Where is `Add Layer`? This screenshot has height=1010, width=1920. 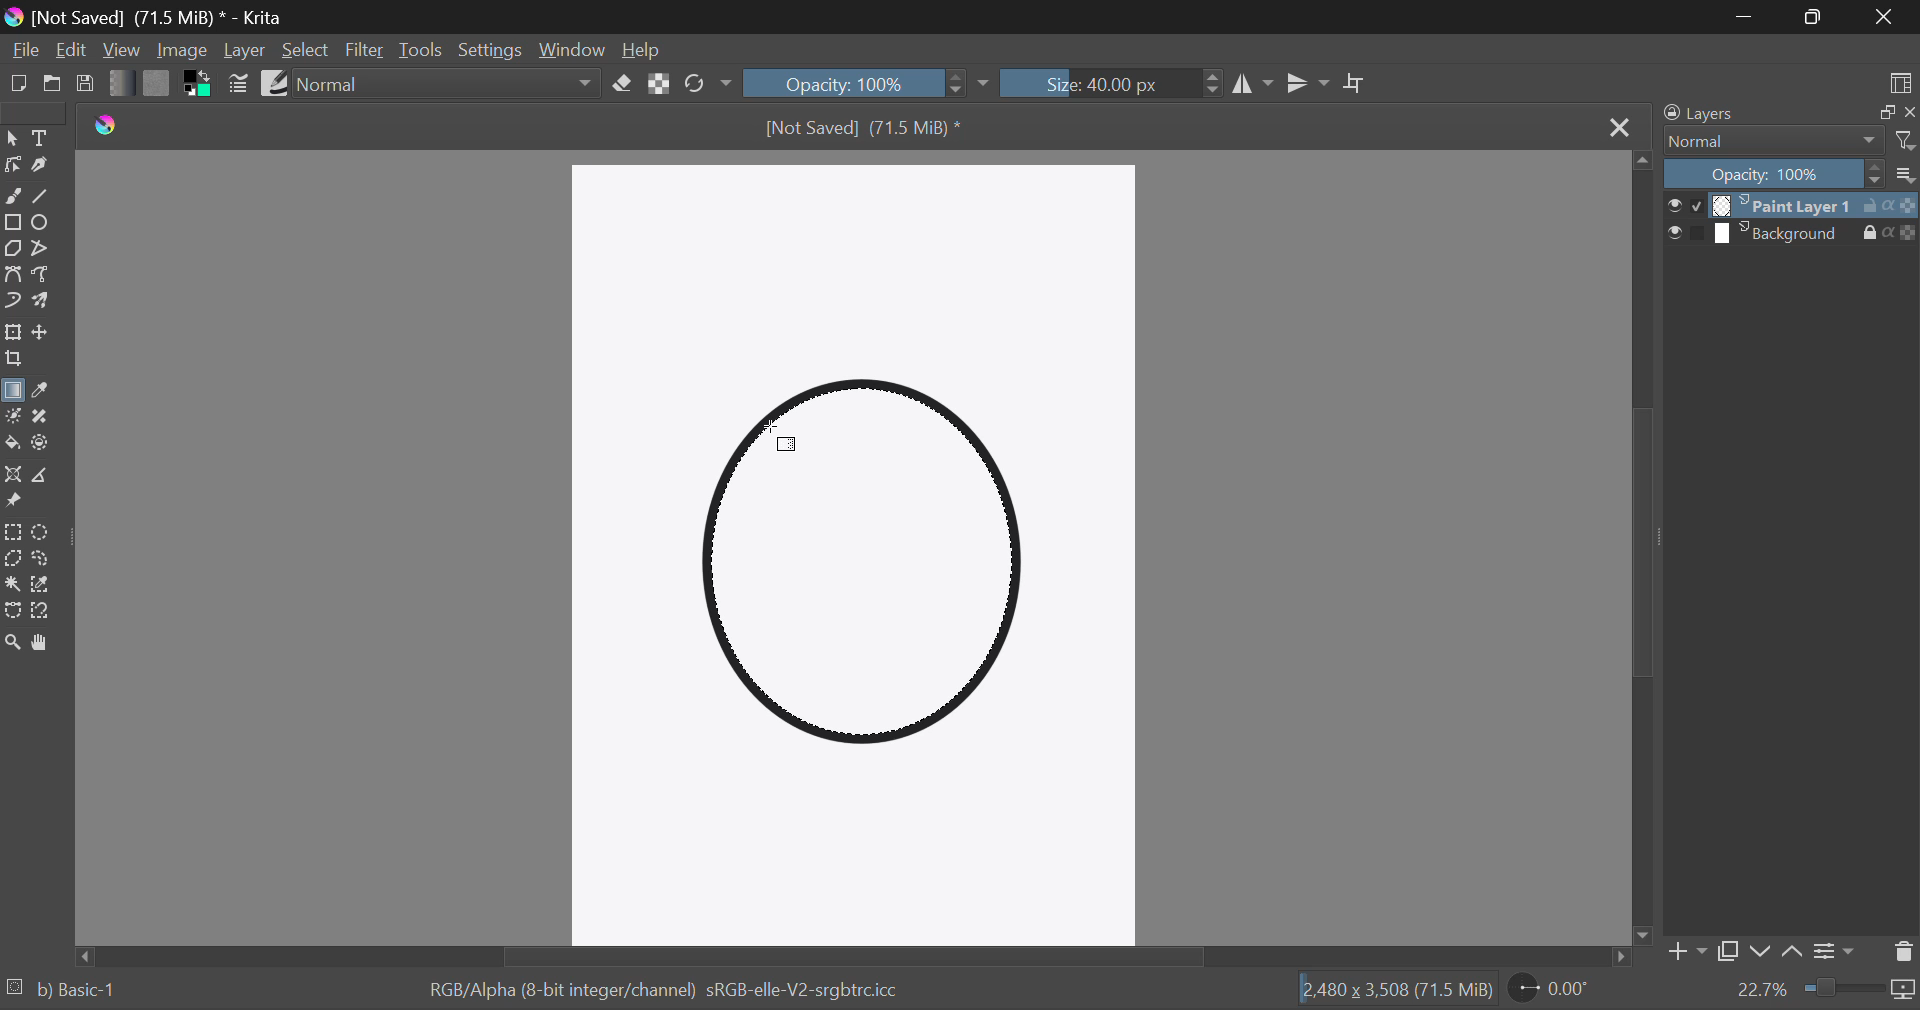
Add Layer is located at coordinates (1686, 953).